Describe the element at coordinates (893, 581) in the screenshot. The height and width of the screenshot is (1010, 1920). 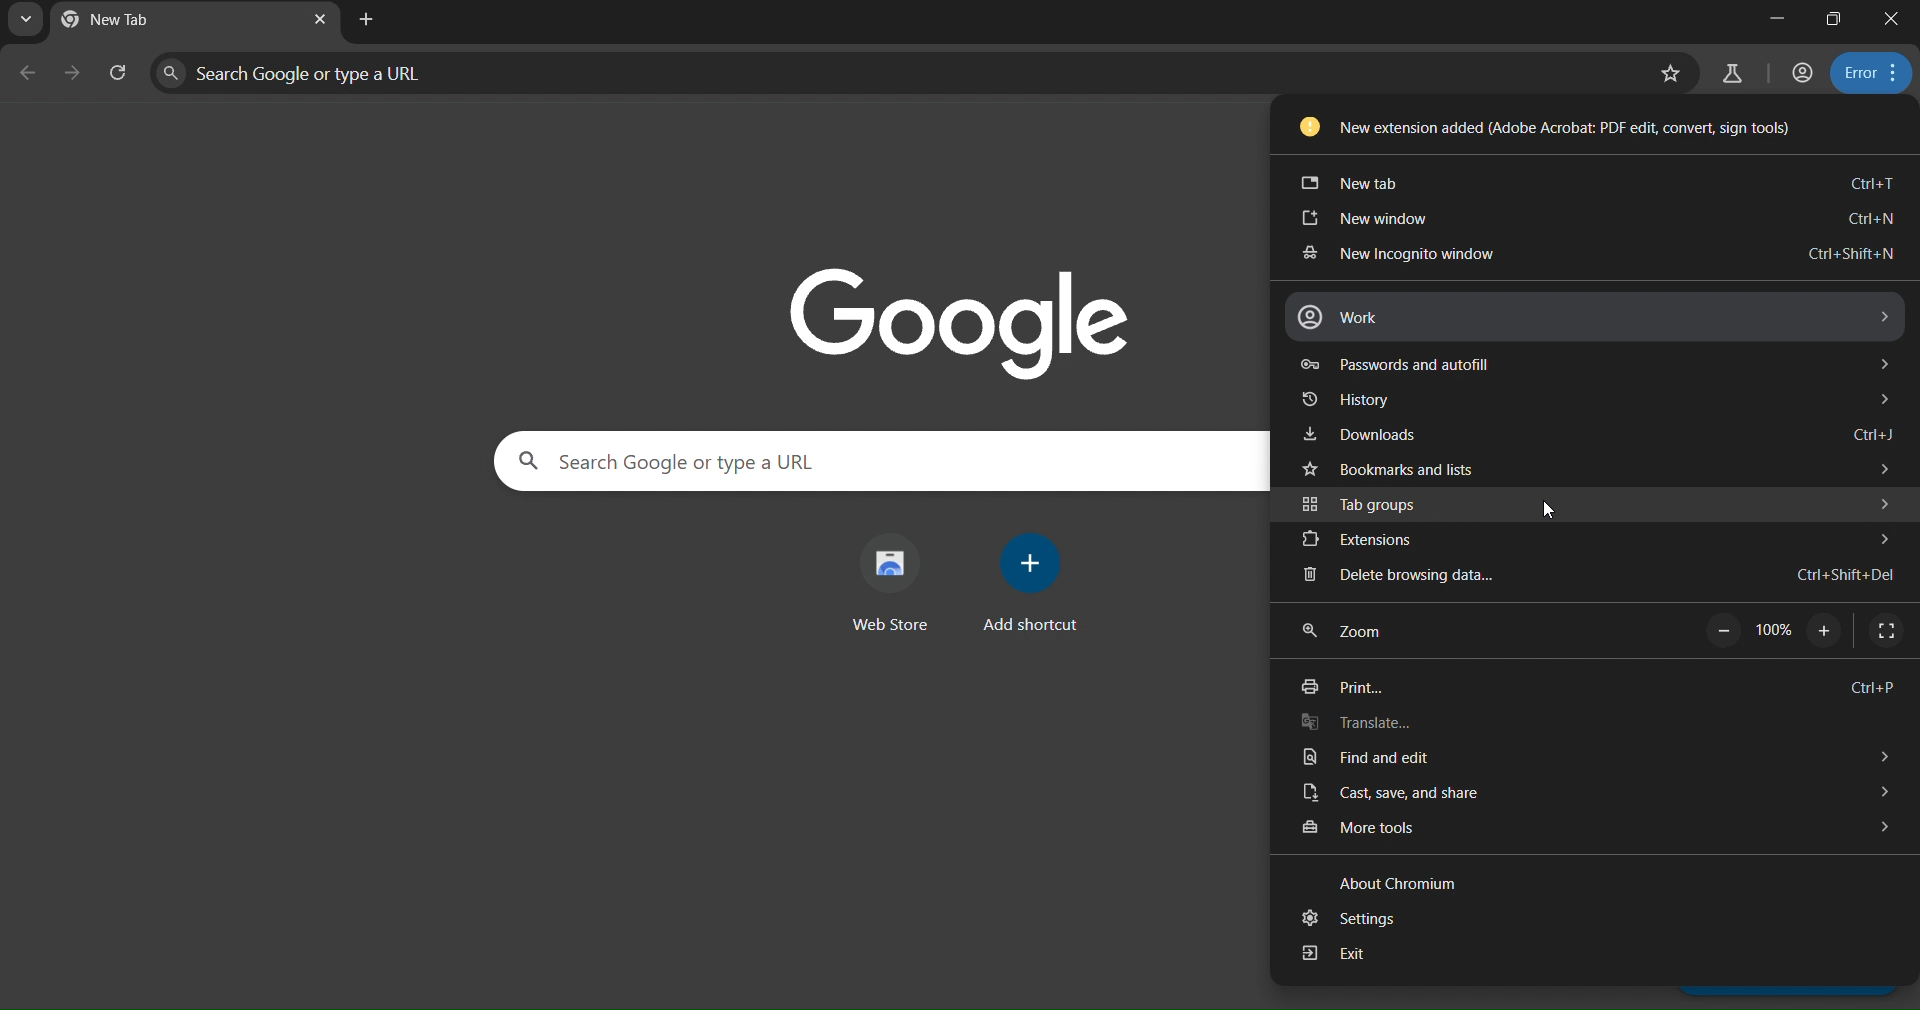
I see `web store` at that location.